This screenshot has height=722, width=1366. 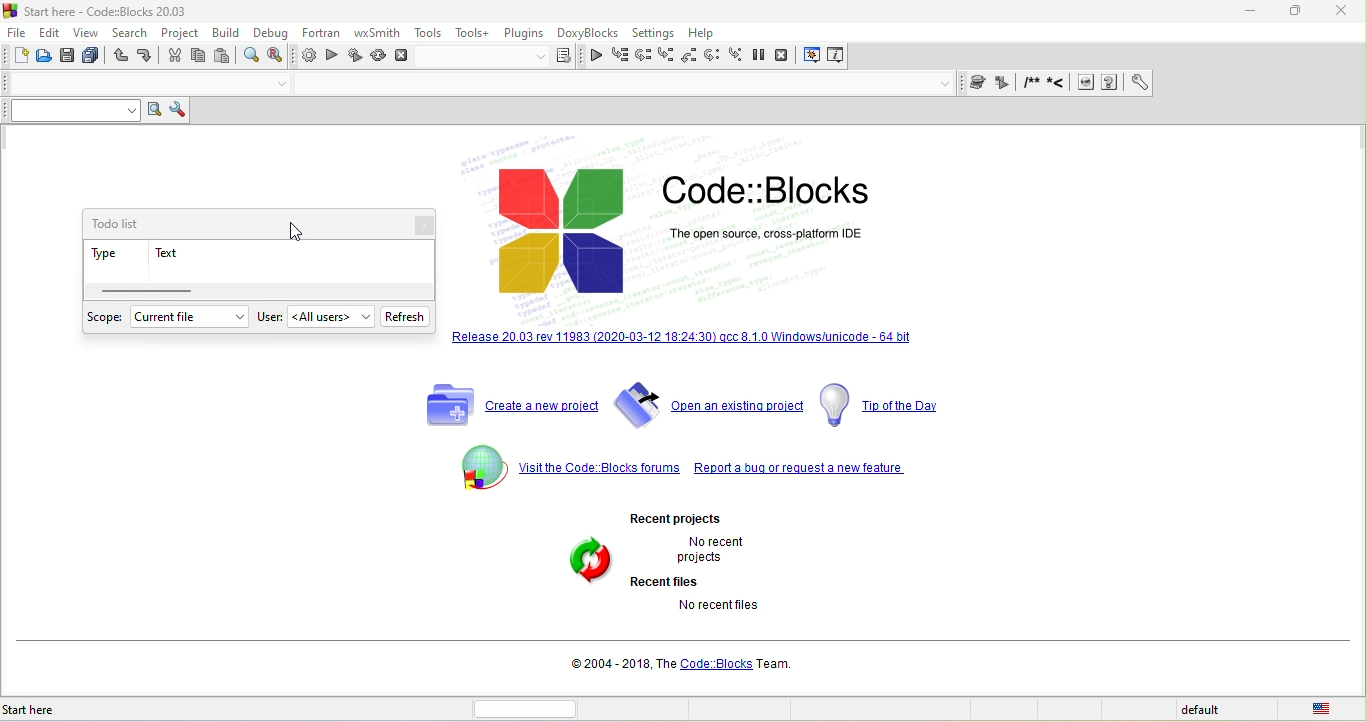 What do you see at coordinates (428, 33) in the screenshot?
I see `tools` at bounding box center [428, 33].